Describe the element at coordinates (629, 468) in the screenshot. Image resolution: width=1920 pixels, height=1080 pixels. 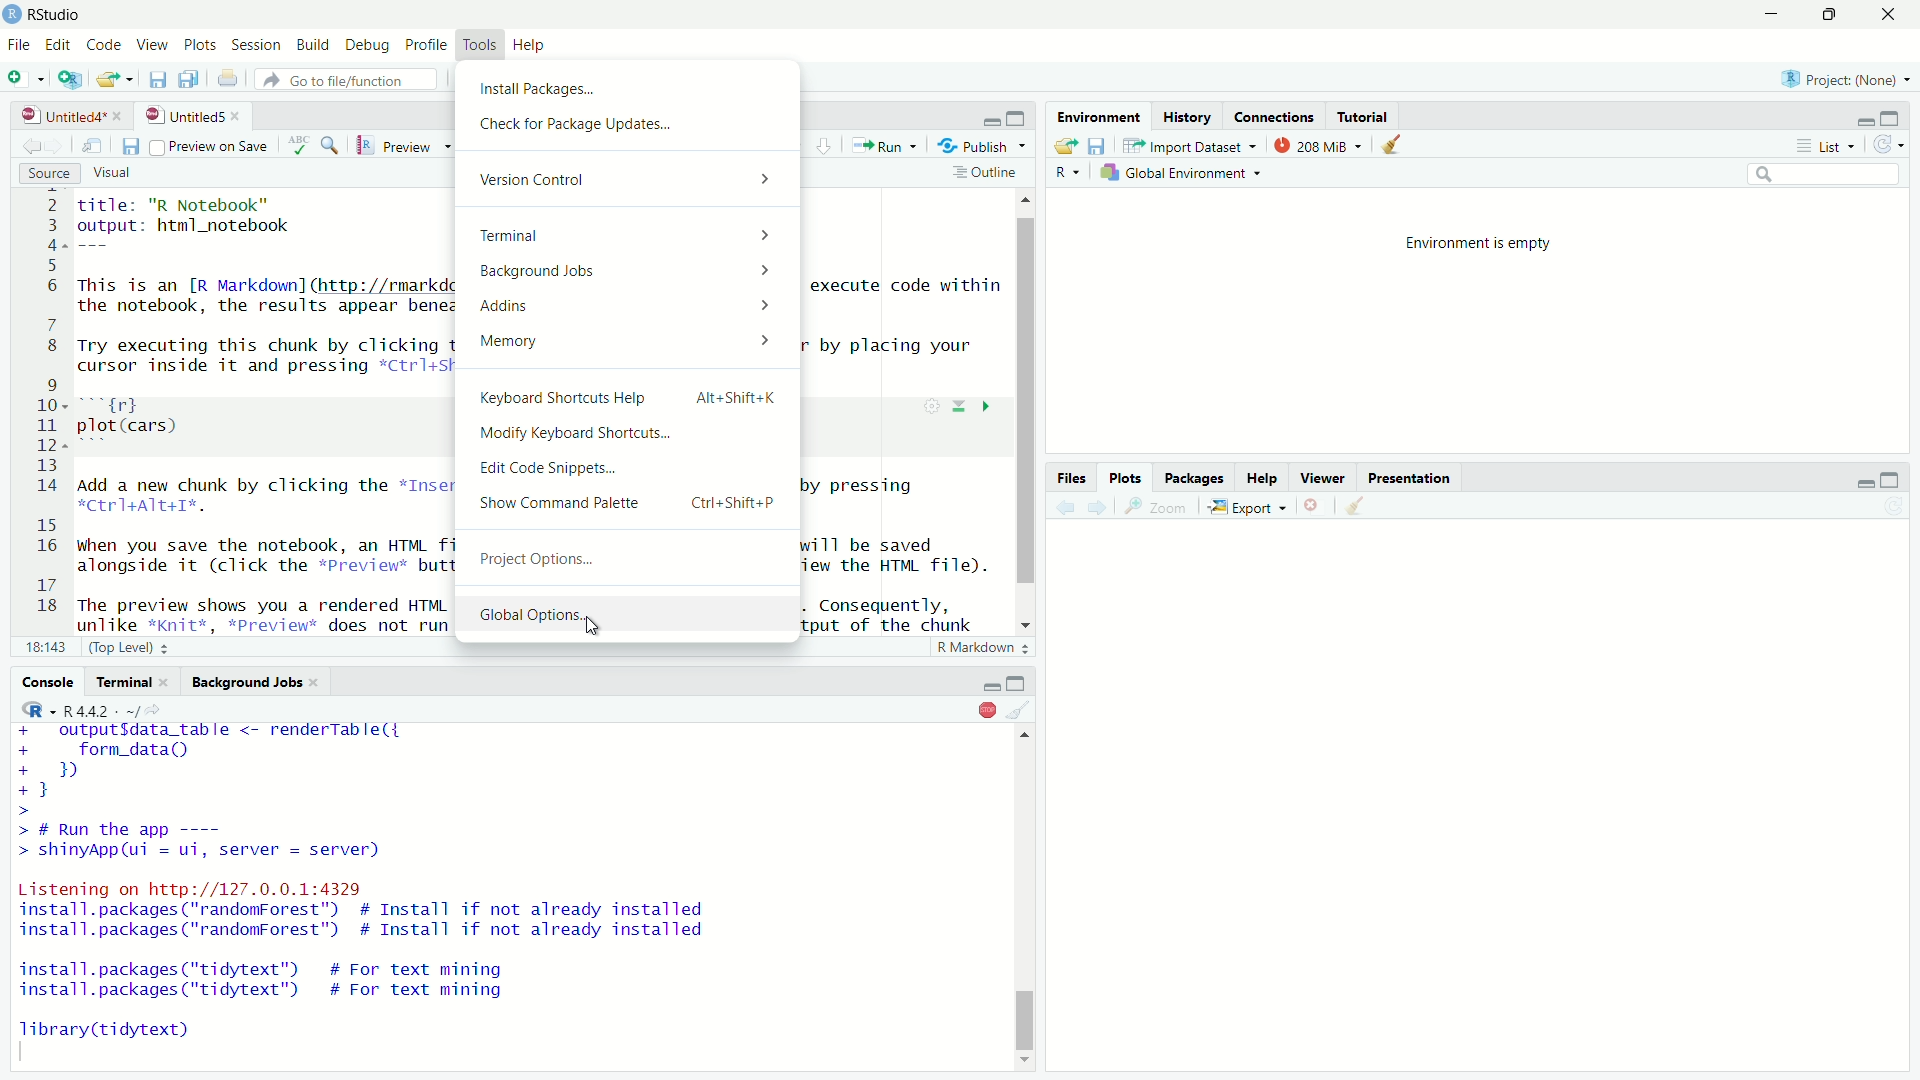
I see `Edit Code Snippets.` at that location.